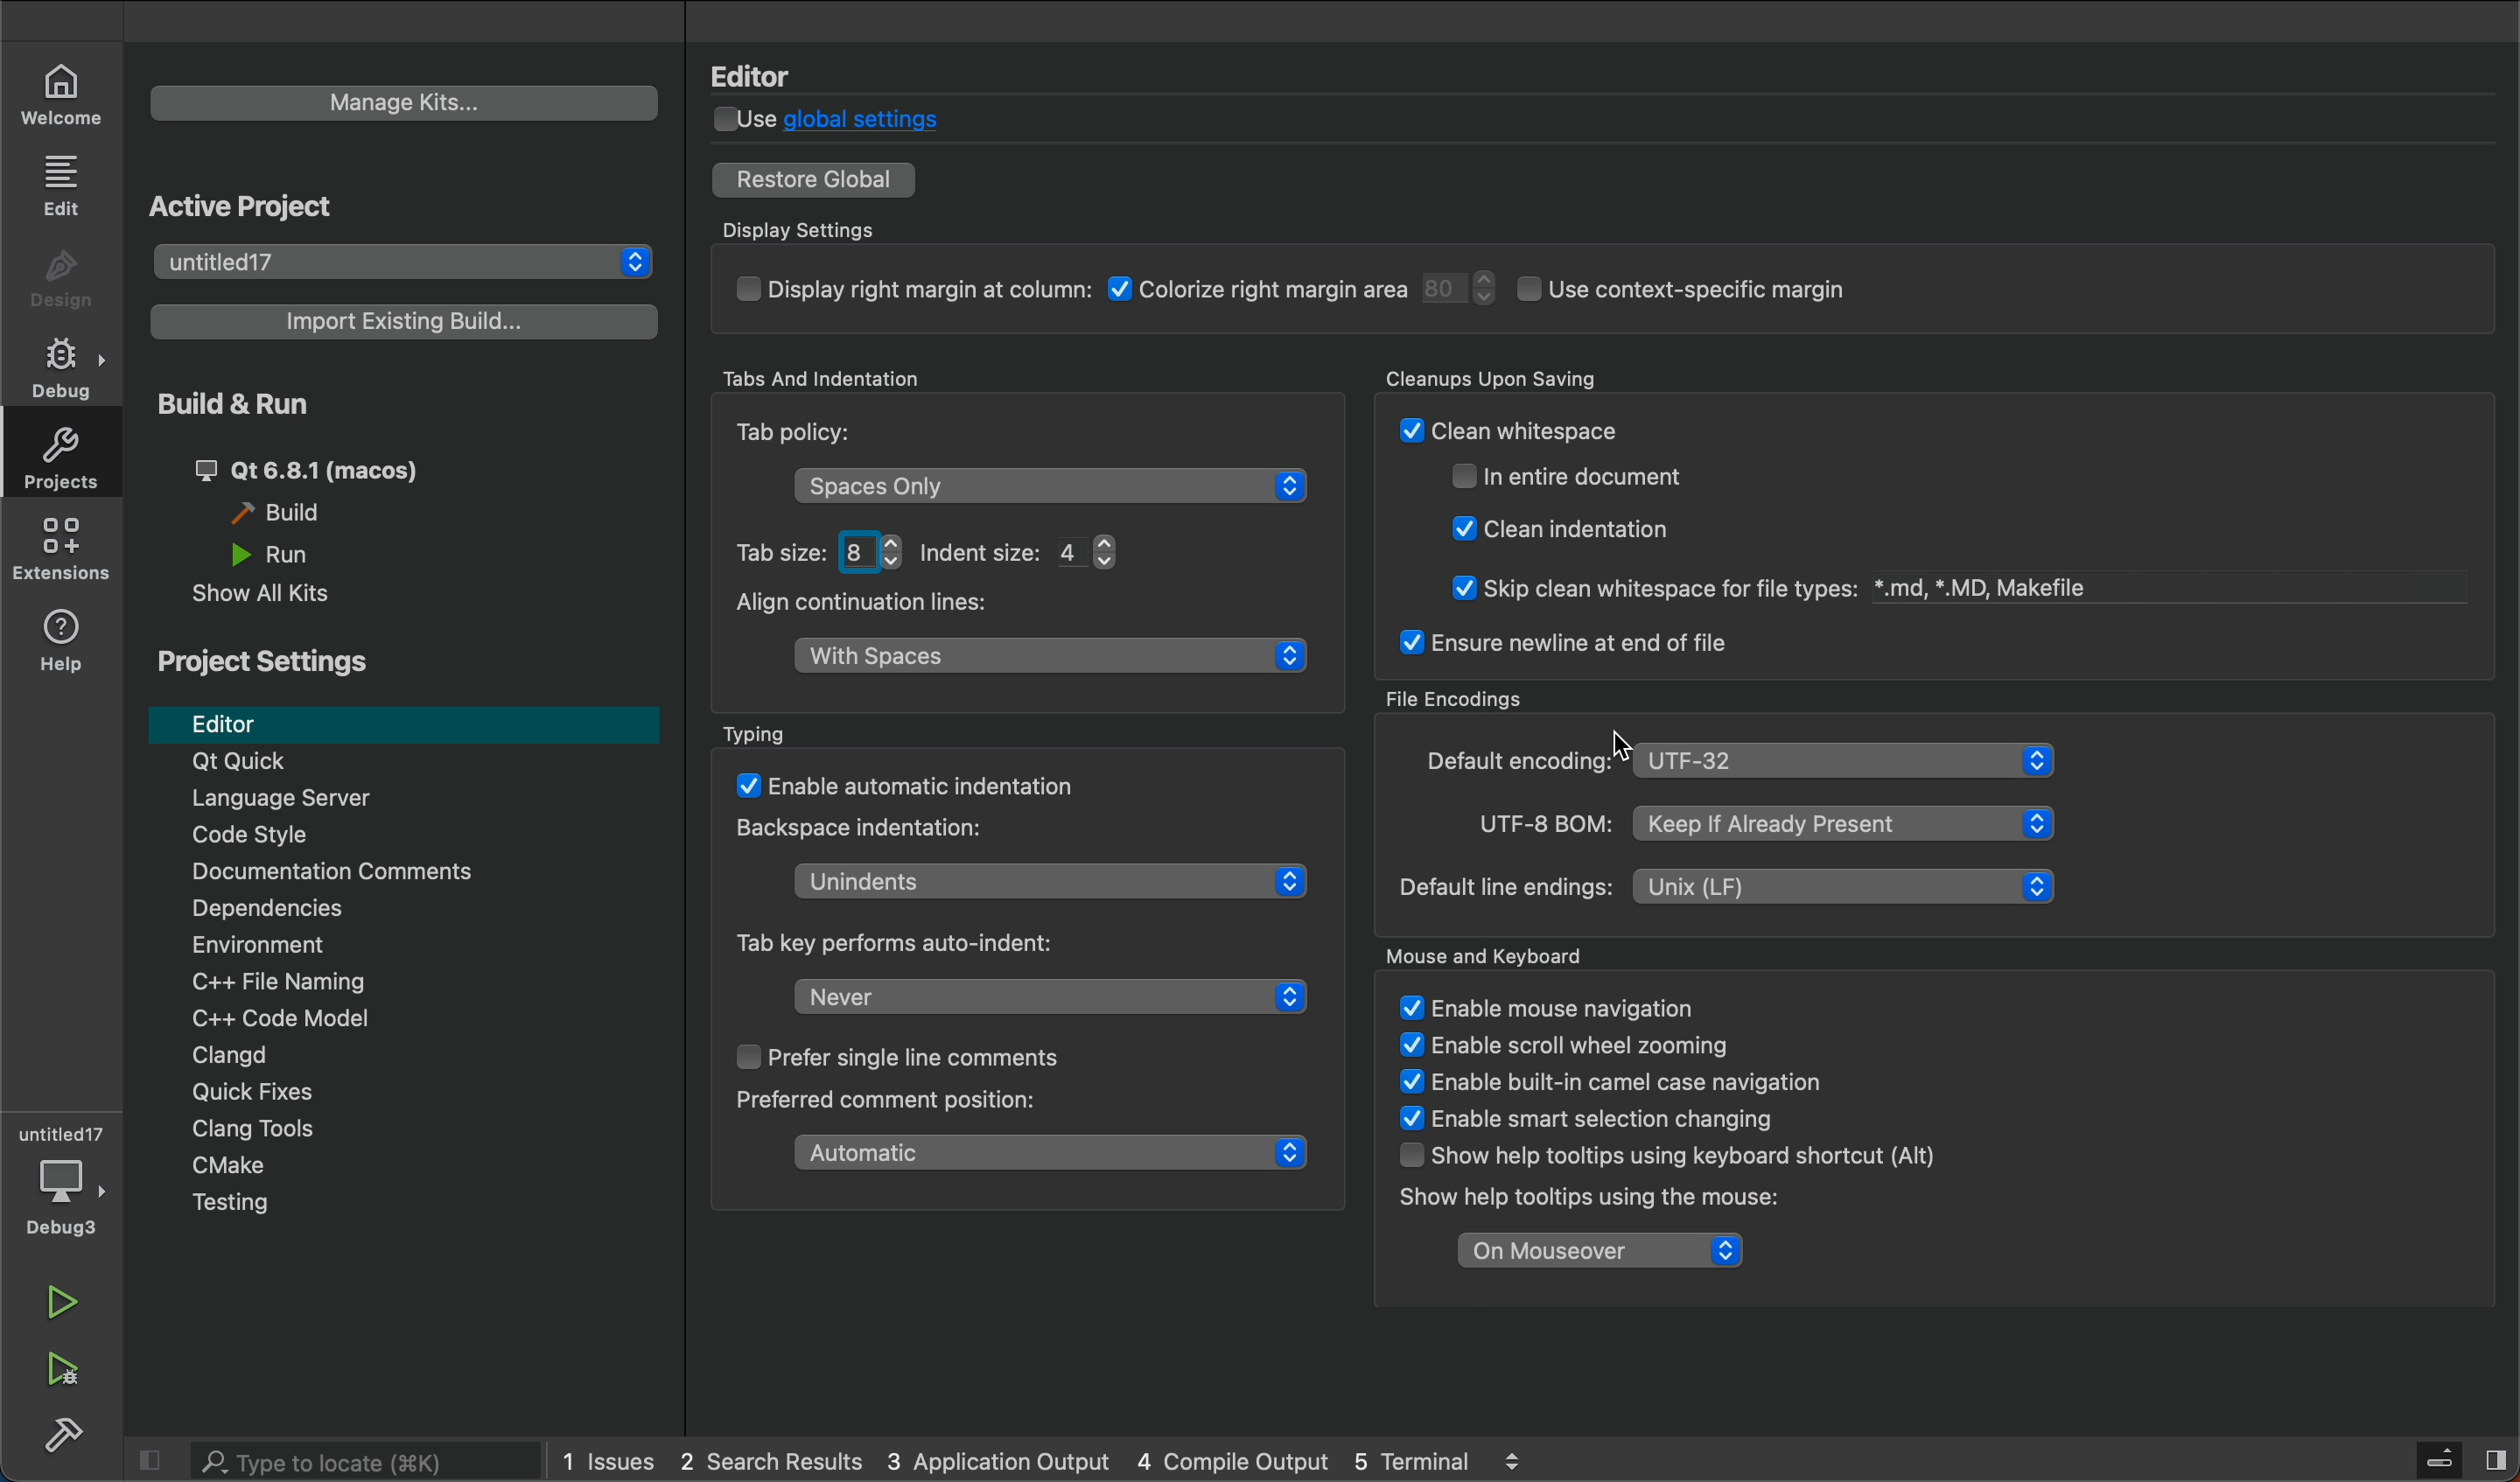  What do you see at coordinates (282, 666) in the screenshot?
I see `Project Settings` at bounding box center [282, 666].